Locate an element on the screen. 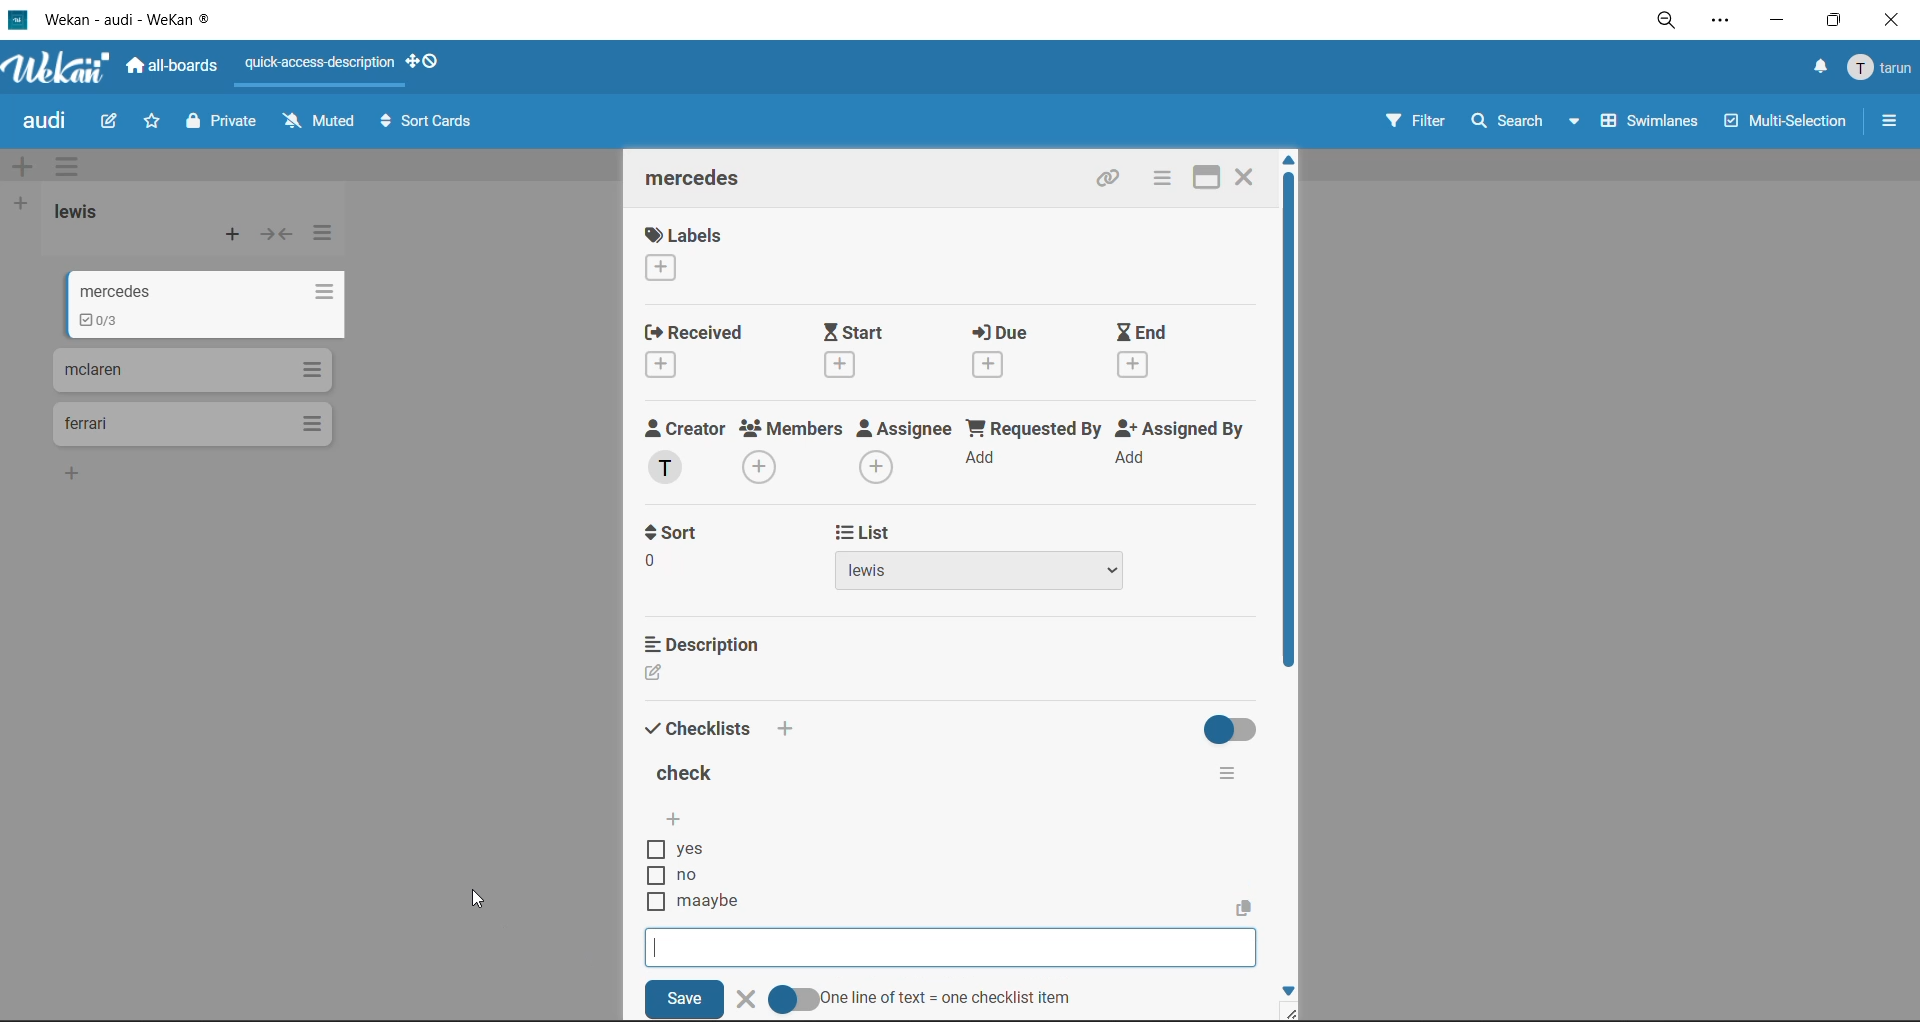 This screenshot has width=1920, height=1022. list actions is located at coordinates (325, 239).